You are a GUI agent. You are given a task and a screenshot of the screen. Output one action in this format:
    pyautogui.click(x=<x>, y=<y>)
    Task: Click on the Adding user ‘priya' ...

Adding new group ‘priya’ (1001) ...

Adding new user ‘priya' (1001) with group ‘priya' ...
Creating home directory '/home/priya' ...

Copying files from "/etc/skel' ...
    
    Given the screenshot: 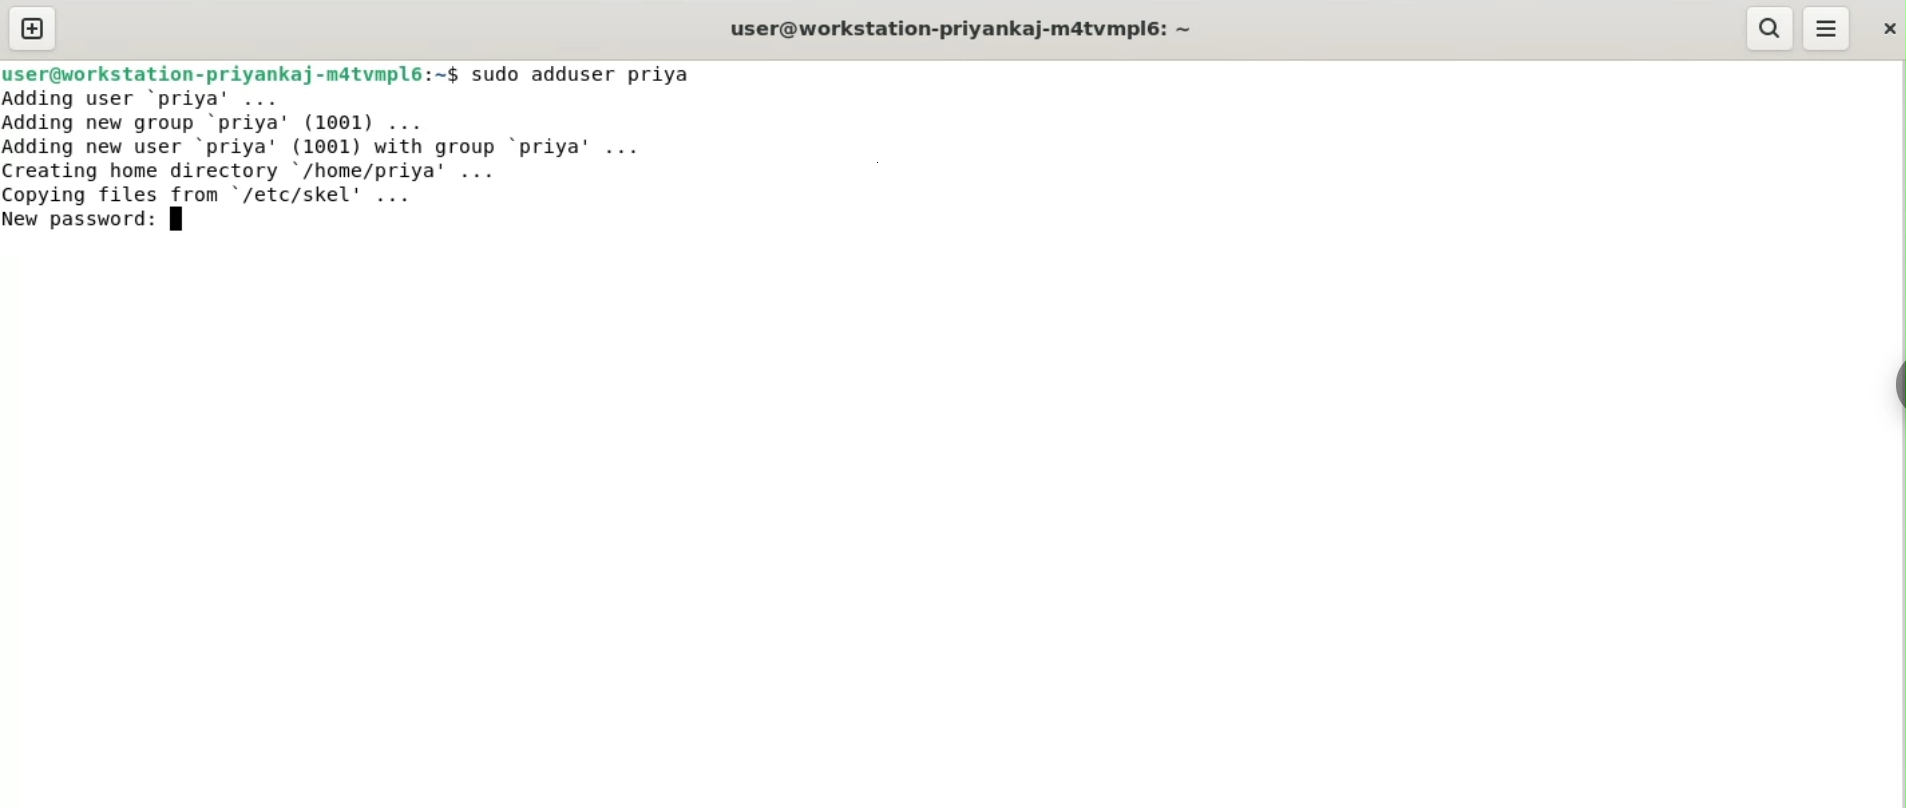 What is the action you would take?
    pyautogui.click(x=333, y=147)
    